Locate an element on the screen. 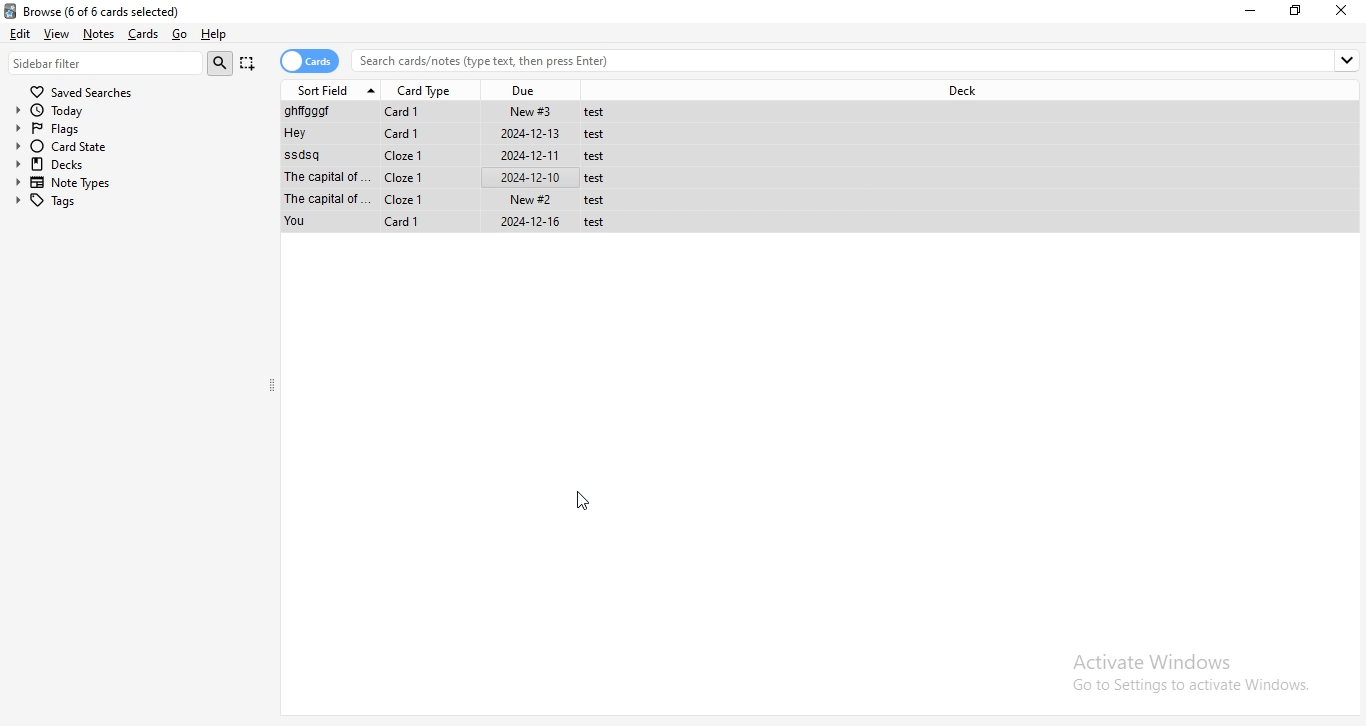 This screenshot has width=1366, height=726. due is located at coordinates (530, 88).